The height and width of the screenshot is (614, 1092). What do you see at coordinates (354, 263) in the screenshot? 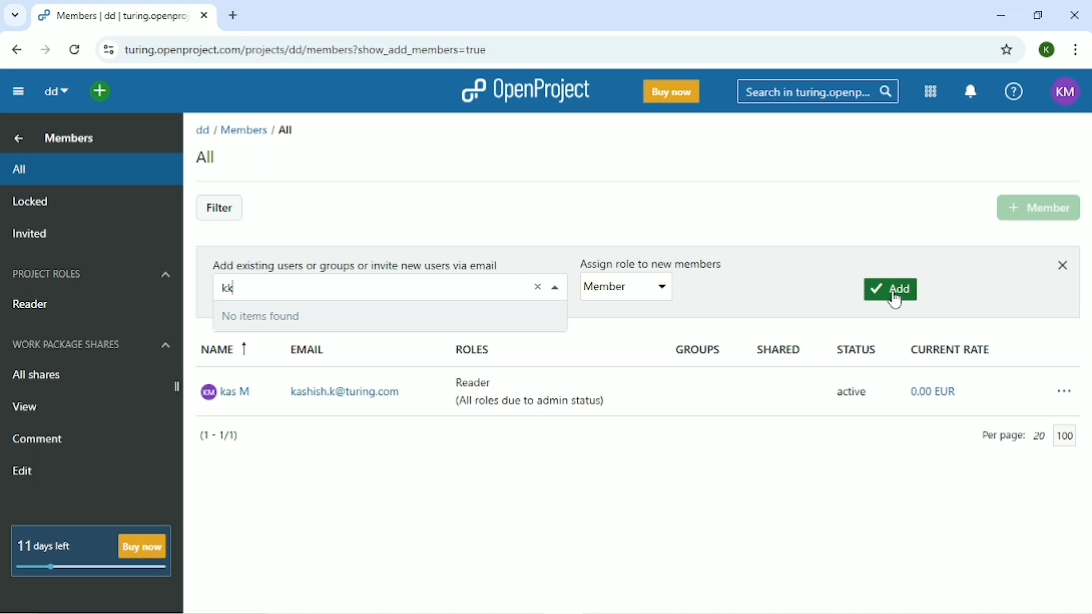
I see `Add existing users or group or invite new users via email.` at bounding box center [354, 263].